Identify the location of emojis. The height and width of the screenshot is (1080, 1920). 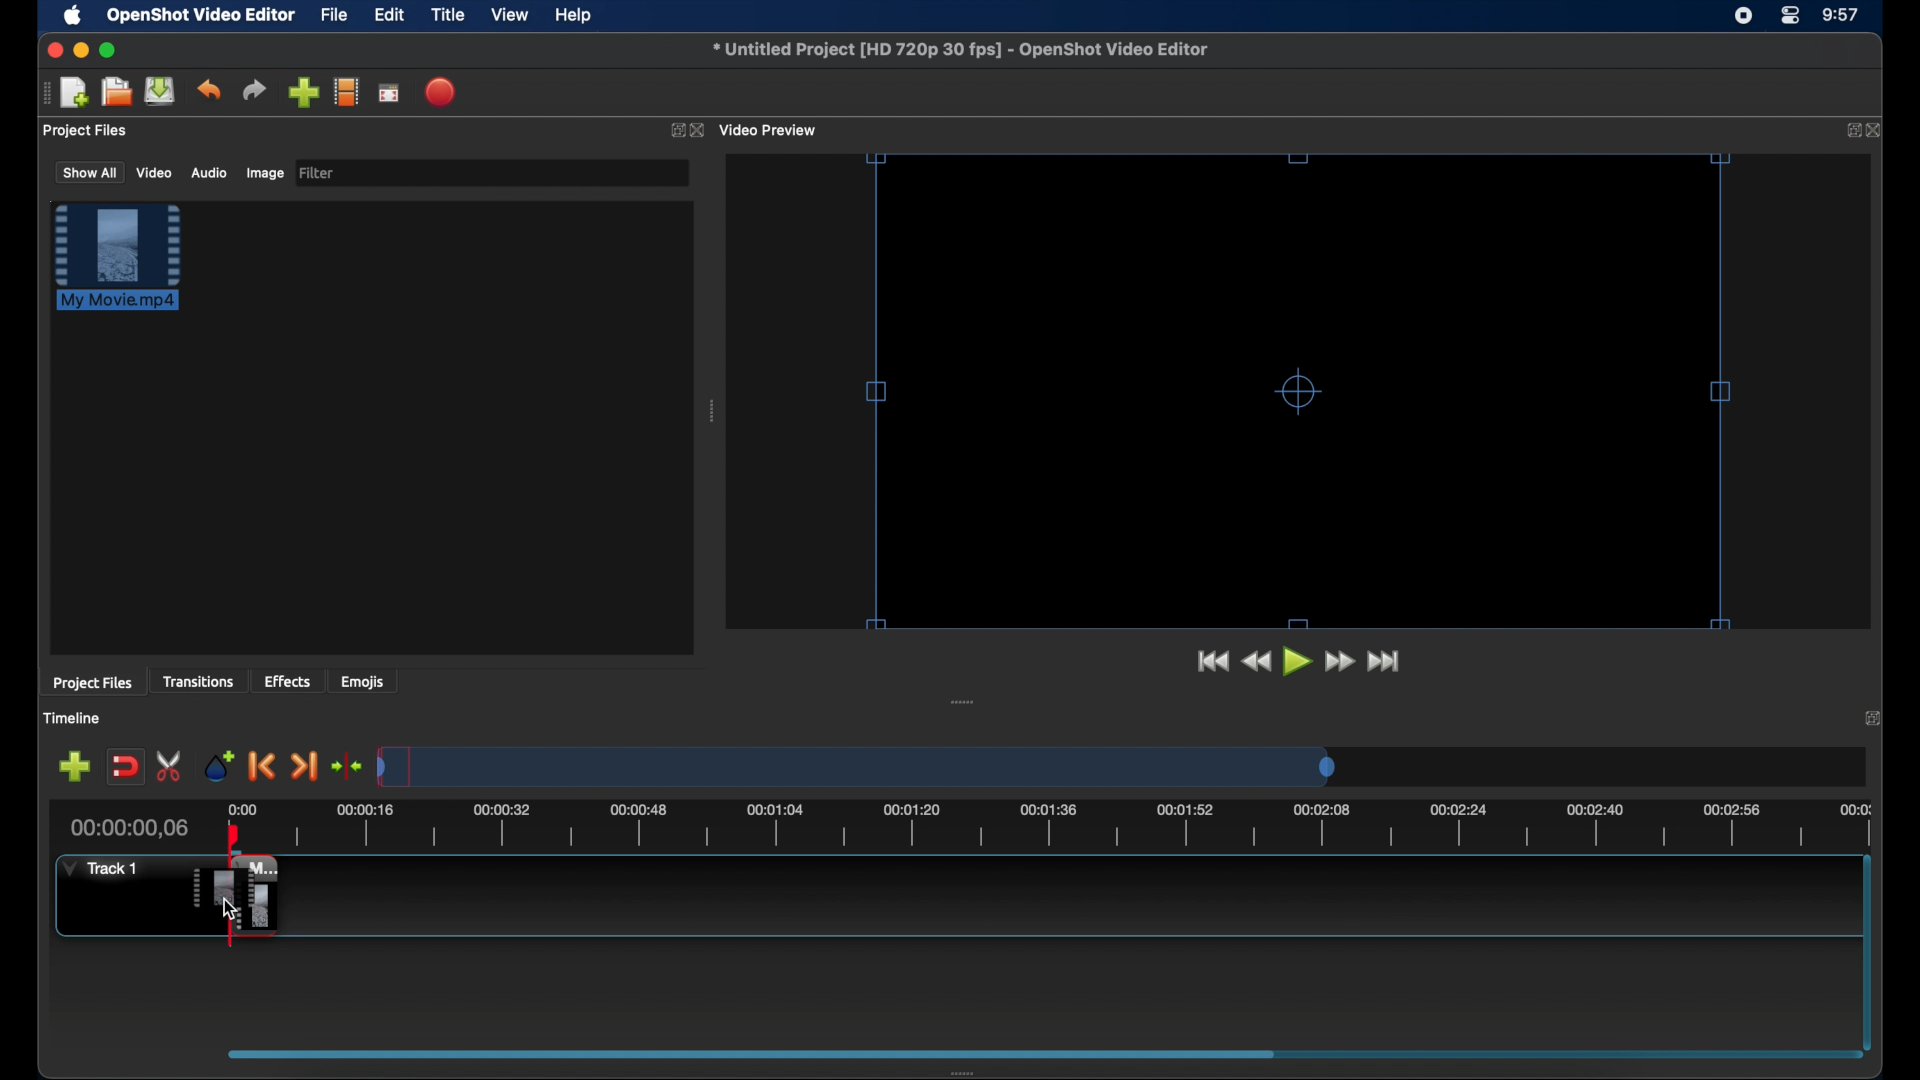
(363, 681).